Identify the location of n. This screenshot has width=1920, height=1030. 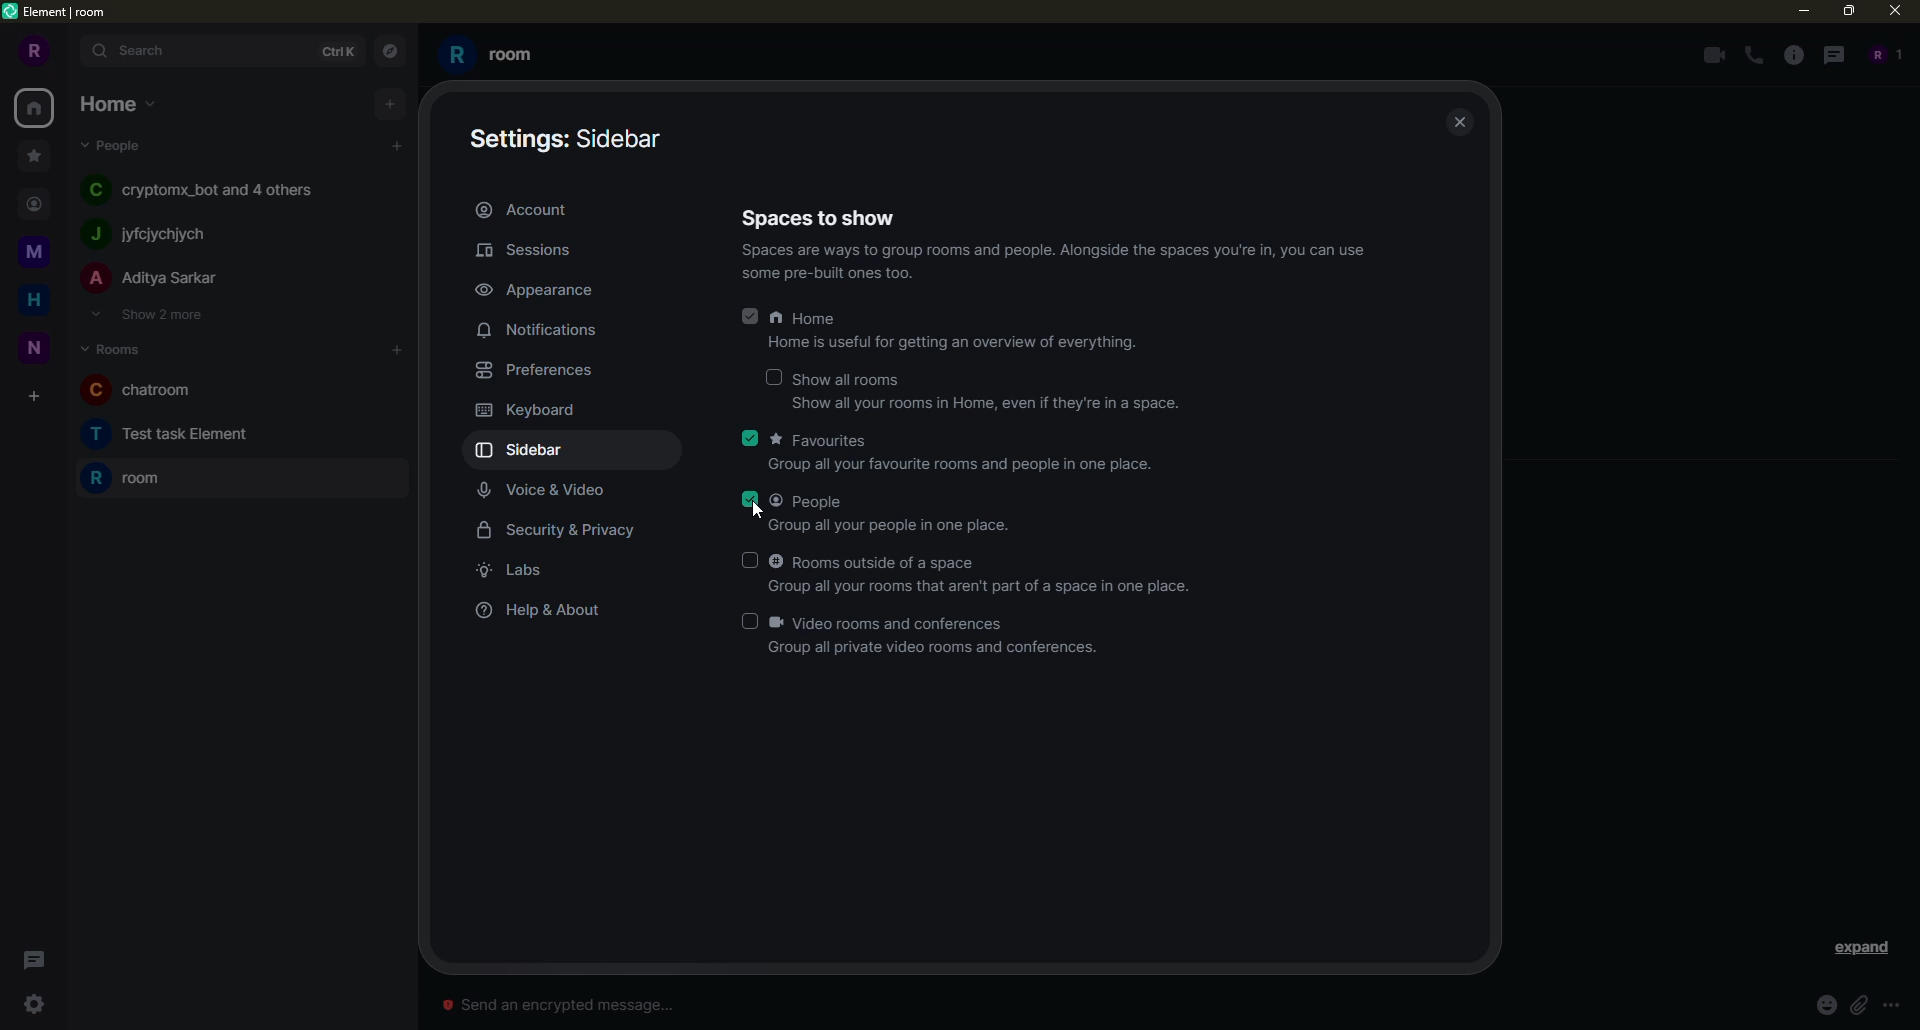
(33, 304).